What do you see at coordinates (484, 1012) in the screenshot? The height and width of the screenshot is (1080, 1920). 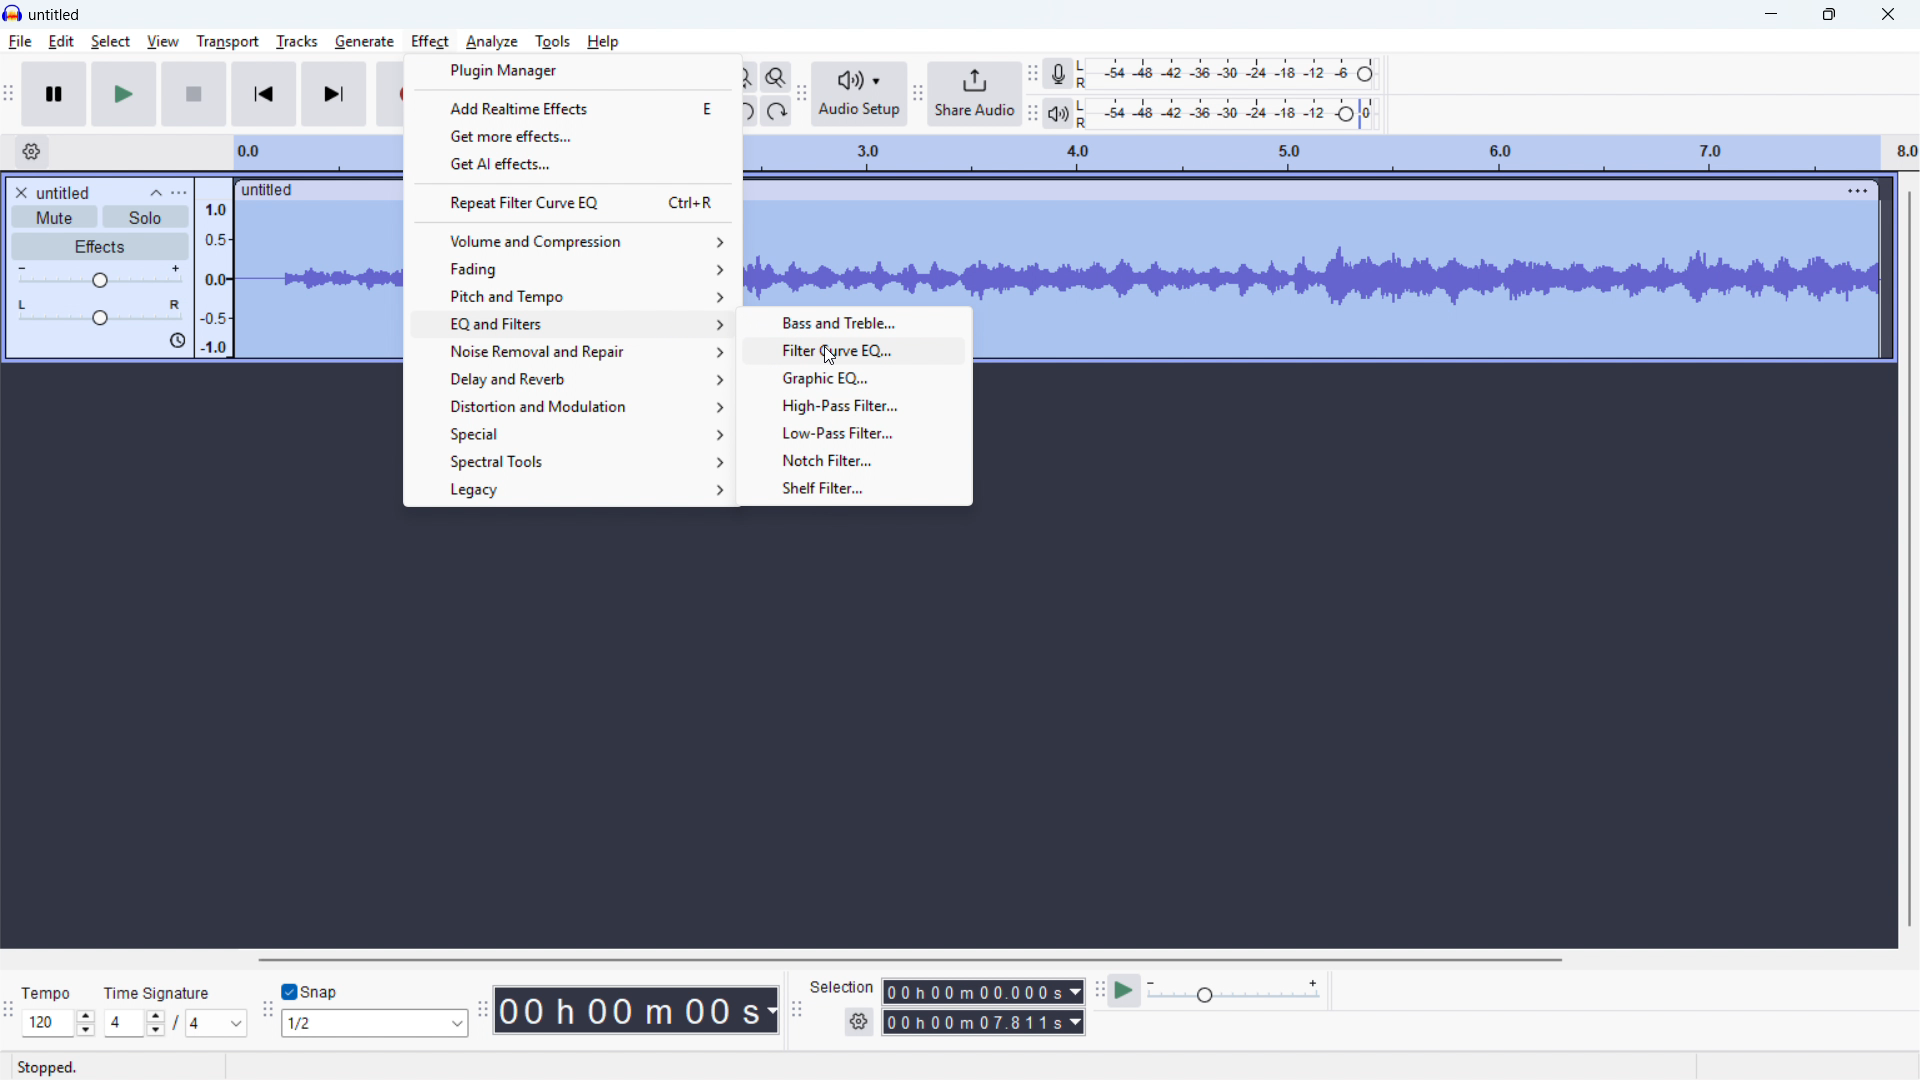 I see `Time toolbar ` at bounding box center [484, 1012].